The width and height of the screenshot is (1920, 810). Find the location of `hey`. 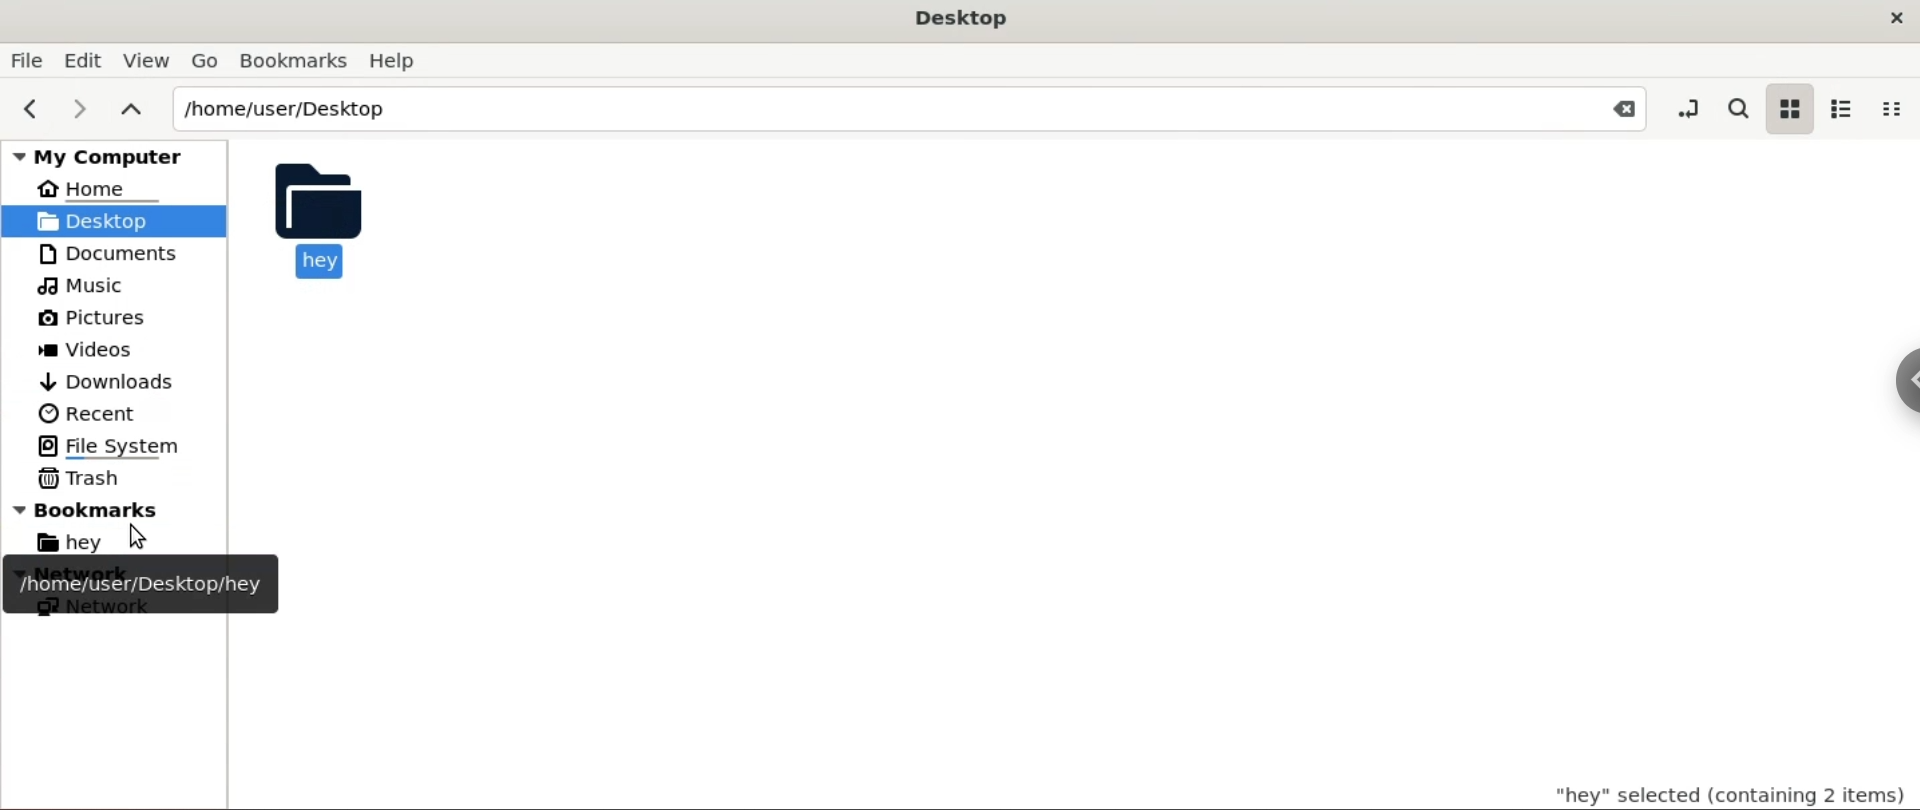

hey is located at coordinates (318, 219).